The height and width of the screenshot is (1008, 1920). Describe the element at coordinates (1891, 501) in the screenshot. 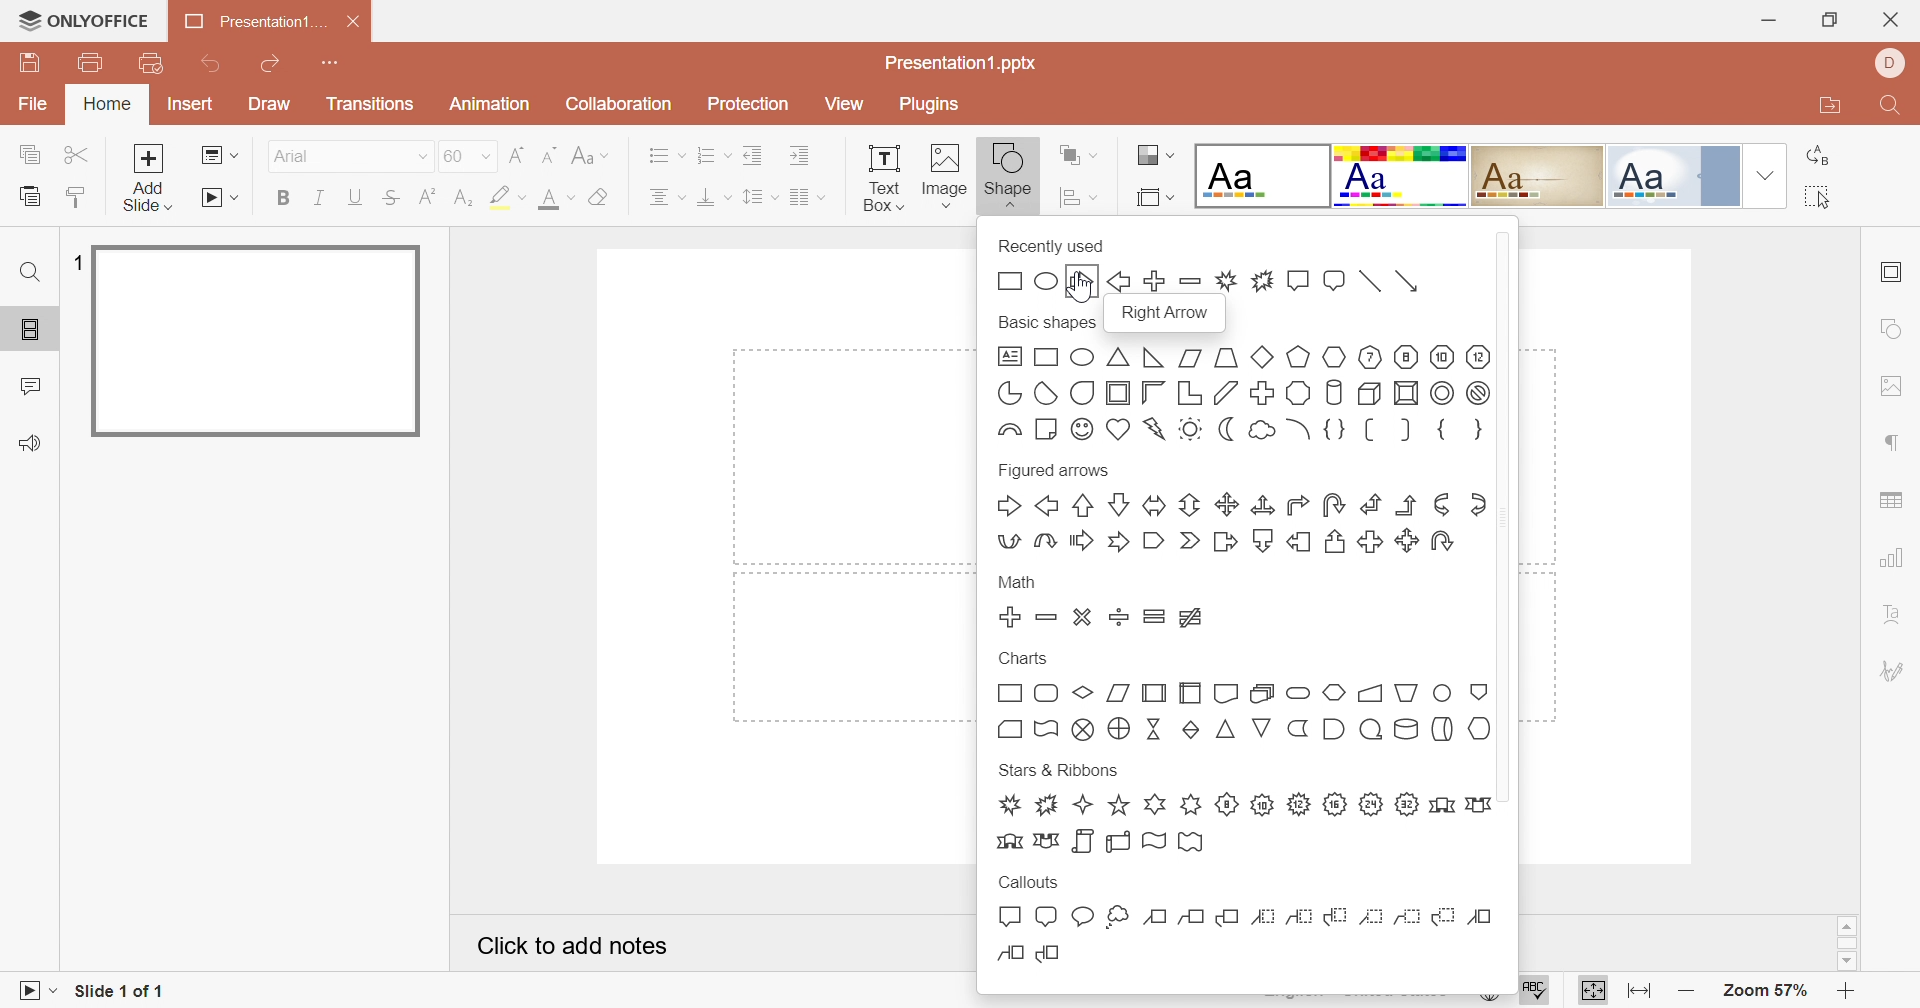

I see `Table settings` at that location.